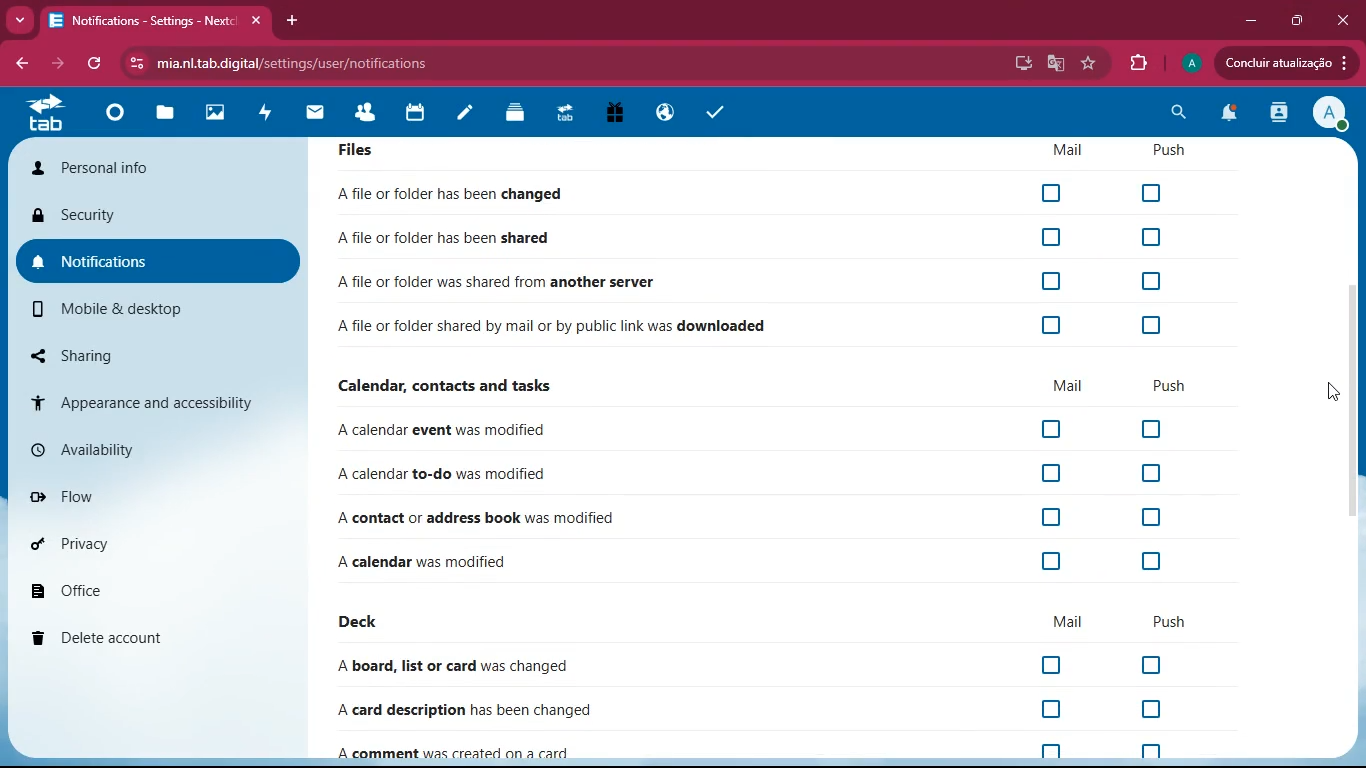  Describe the element at coordinates (141, 449) in the screenshot. I see `availability` at that location.